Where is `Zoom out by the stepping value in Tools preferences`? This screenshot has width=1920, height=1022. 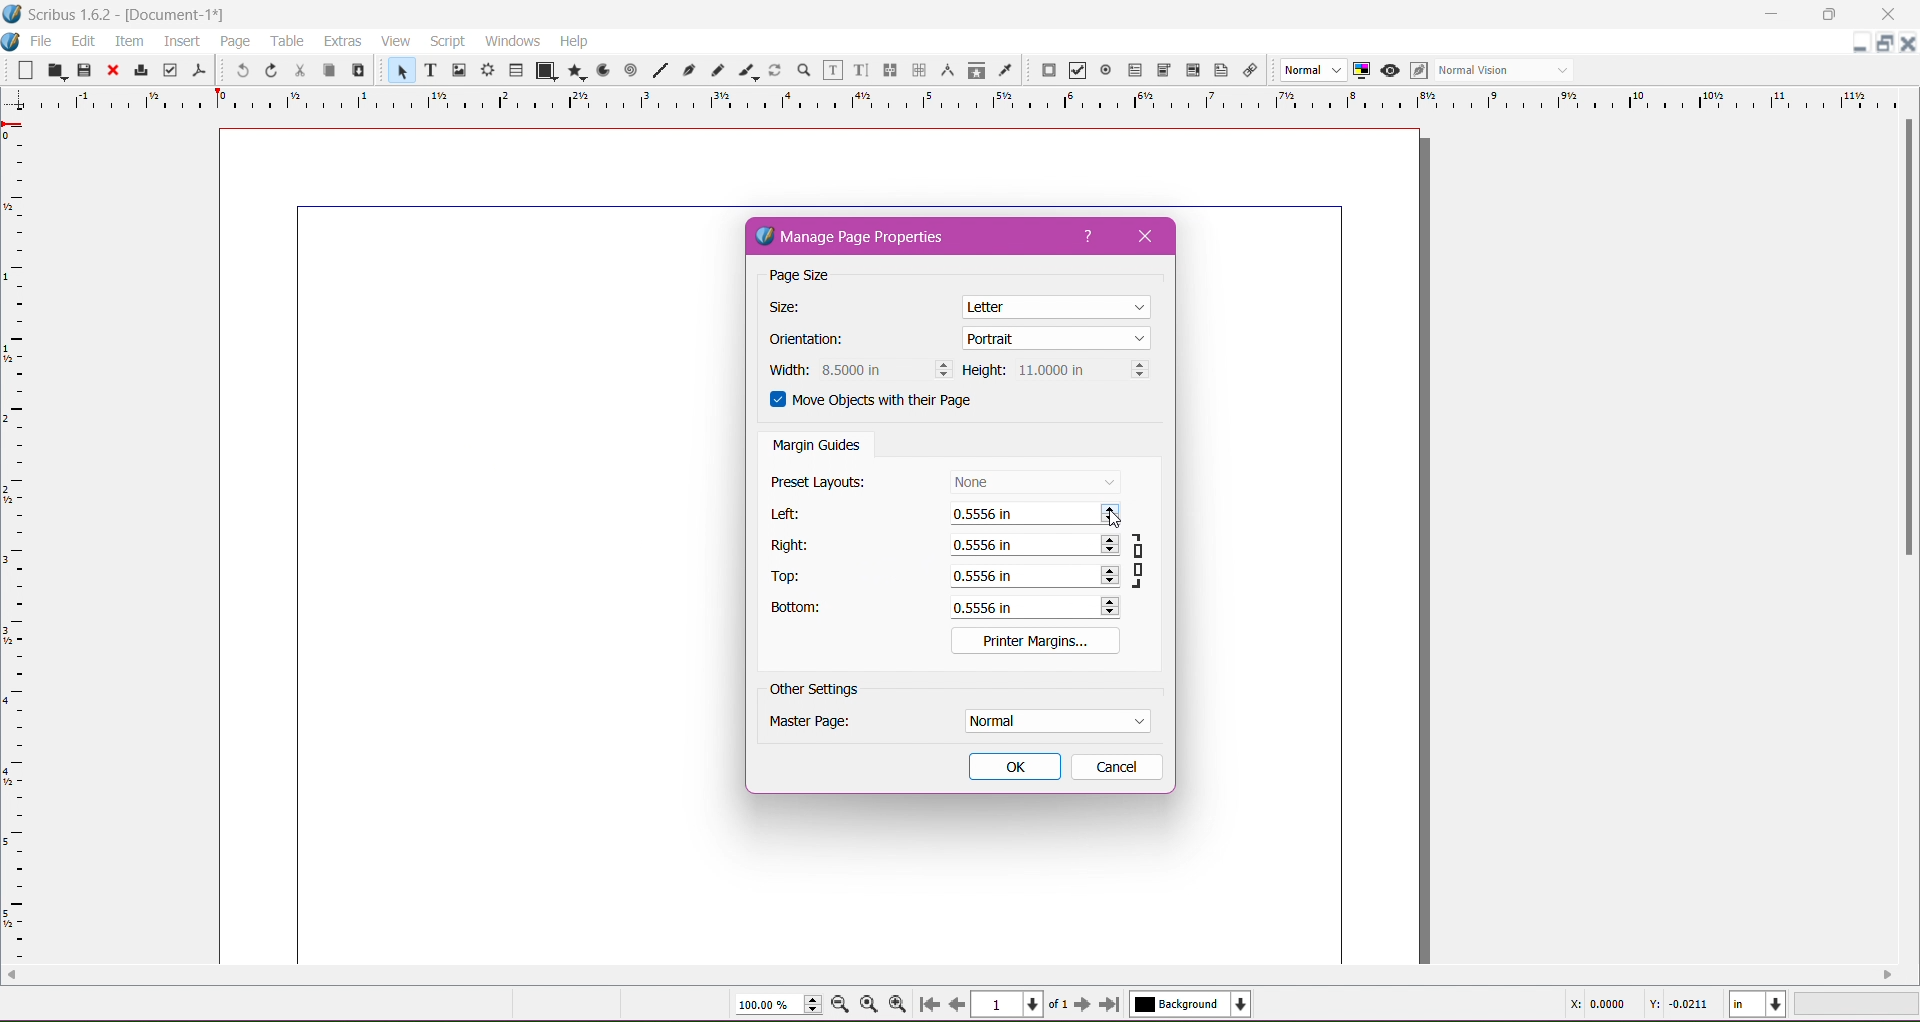
Zoom out by the stepping value in Tools preferences is located at coordinates (841, 1005).